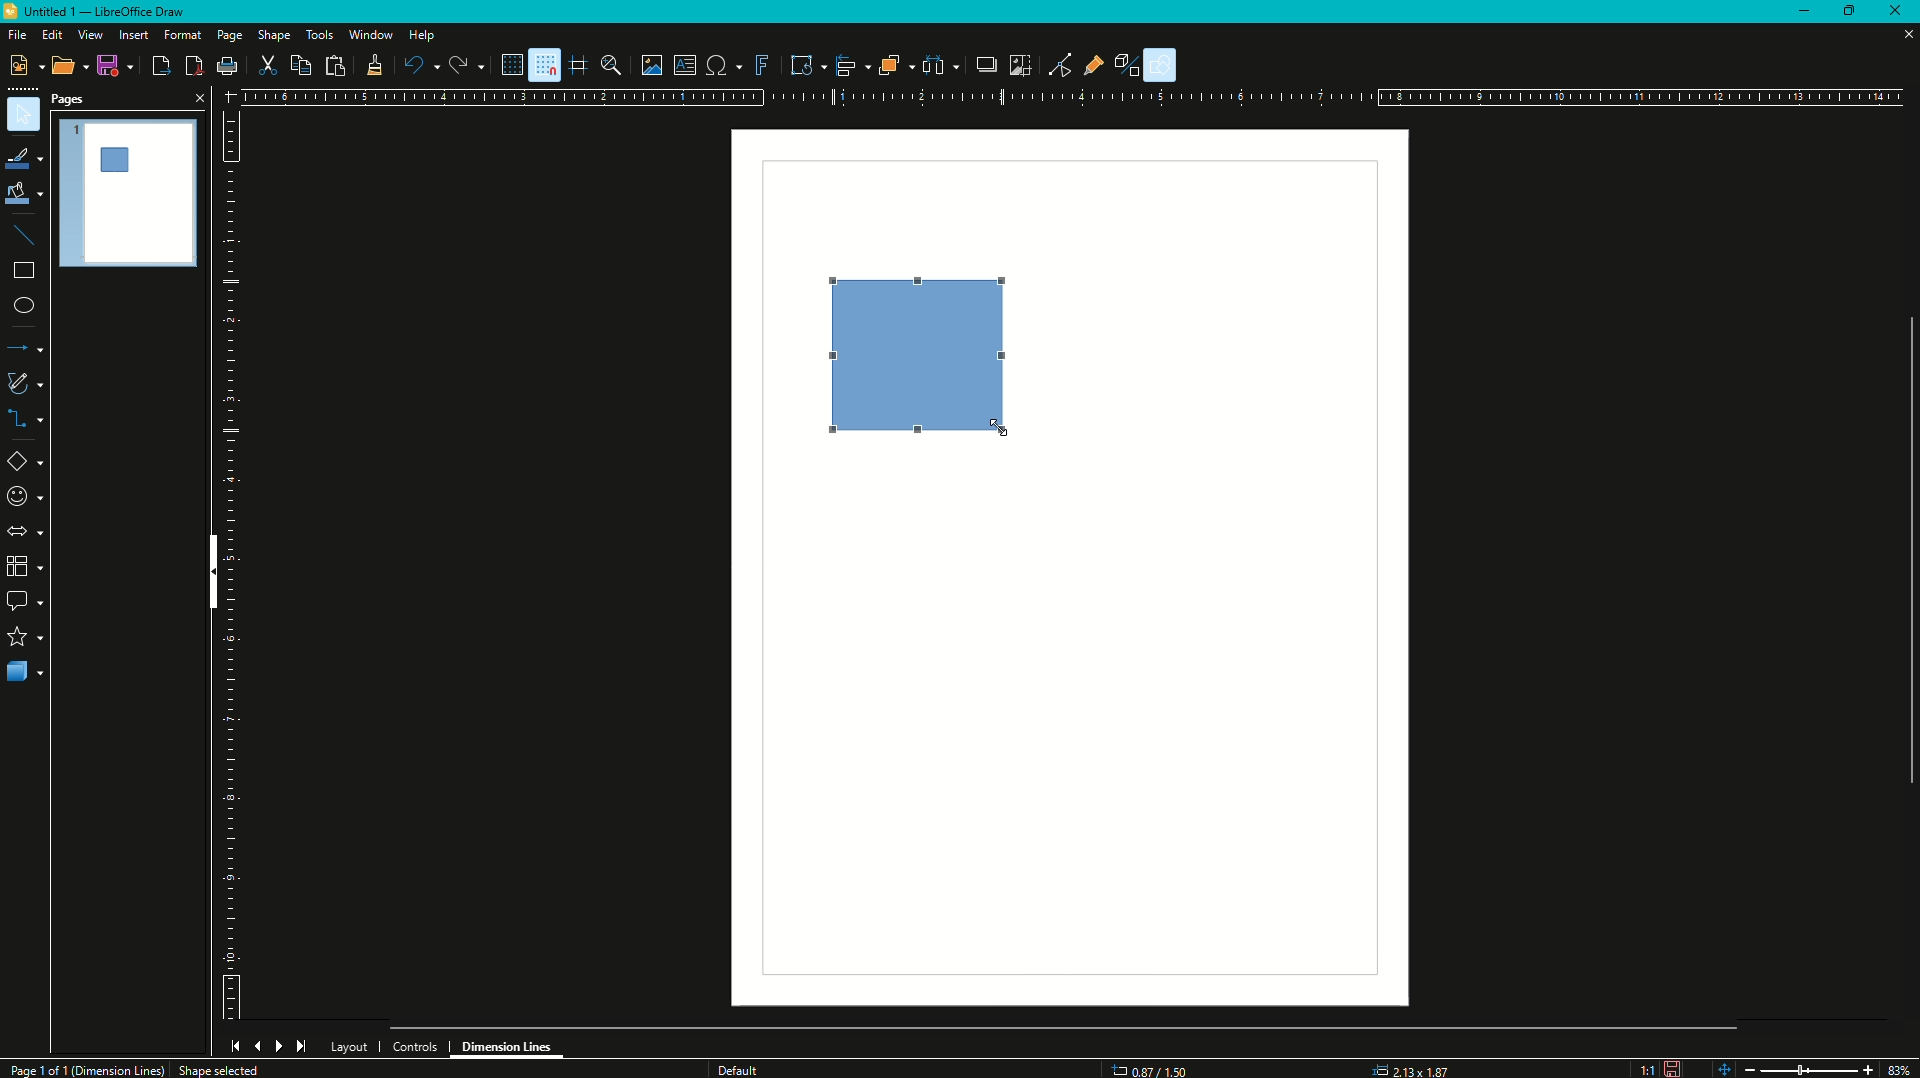 The width and height of the screenshot is (1920, 1078). What do you see at coordinates (24, 531) in the screenshot?
I see `Arrows` at bounding box center [24, 531].